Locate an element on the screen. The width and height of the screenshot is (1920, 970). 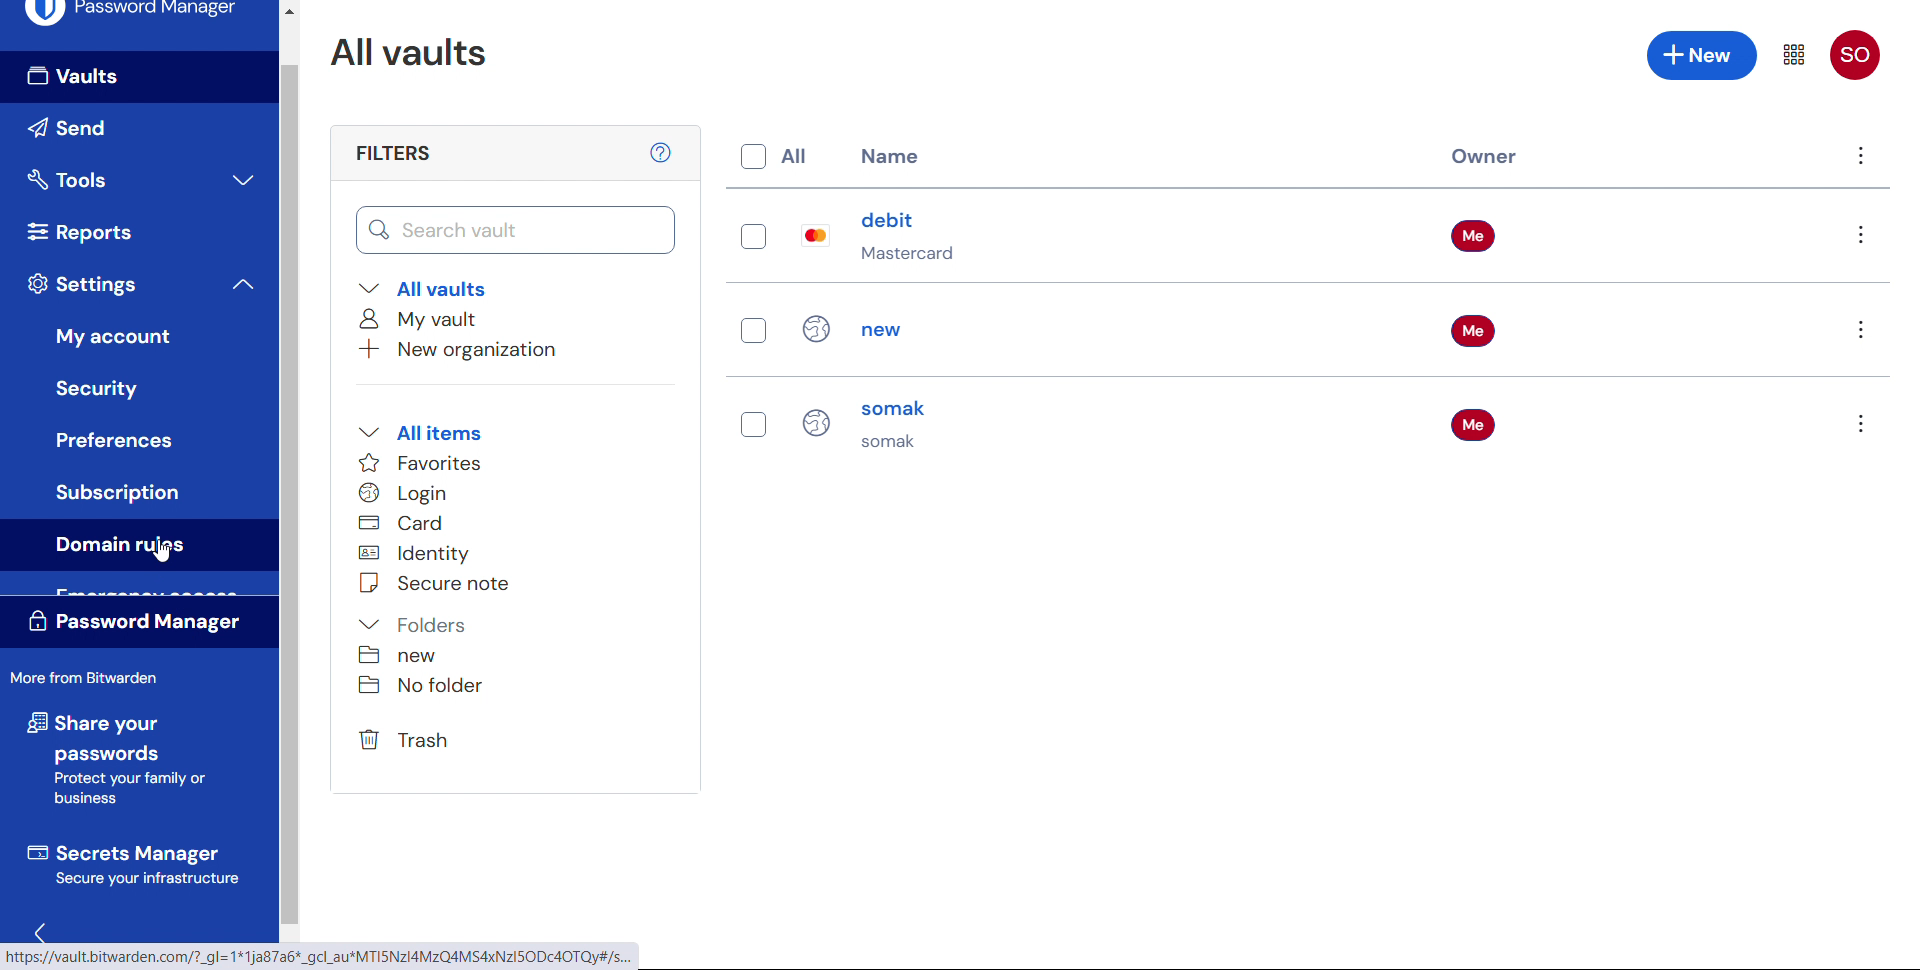
new  is located at coordinates (398, 656).